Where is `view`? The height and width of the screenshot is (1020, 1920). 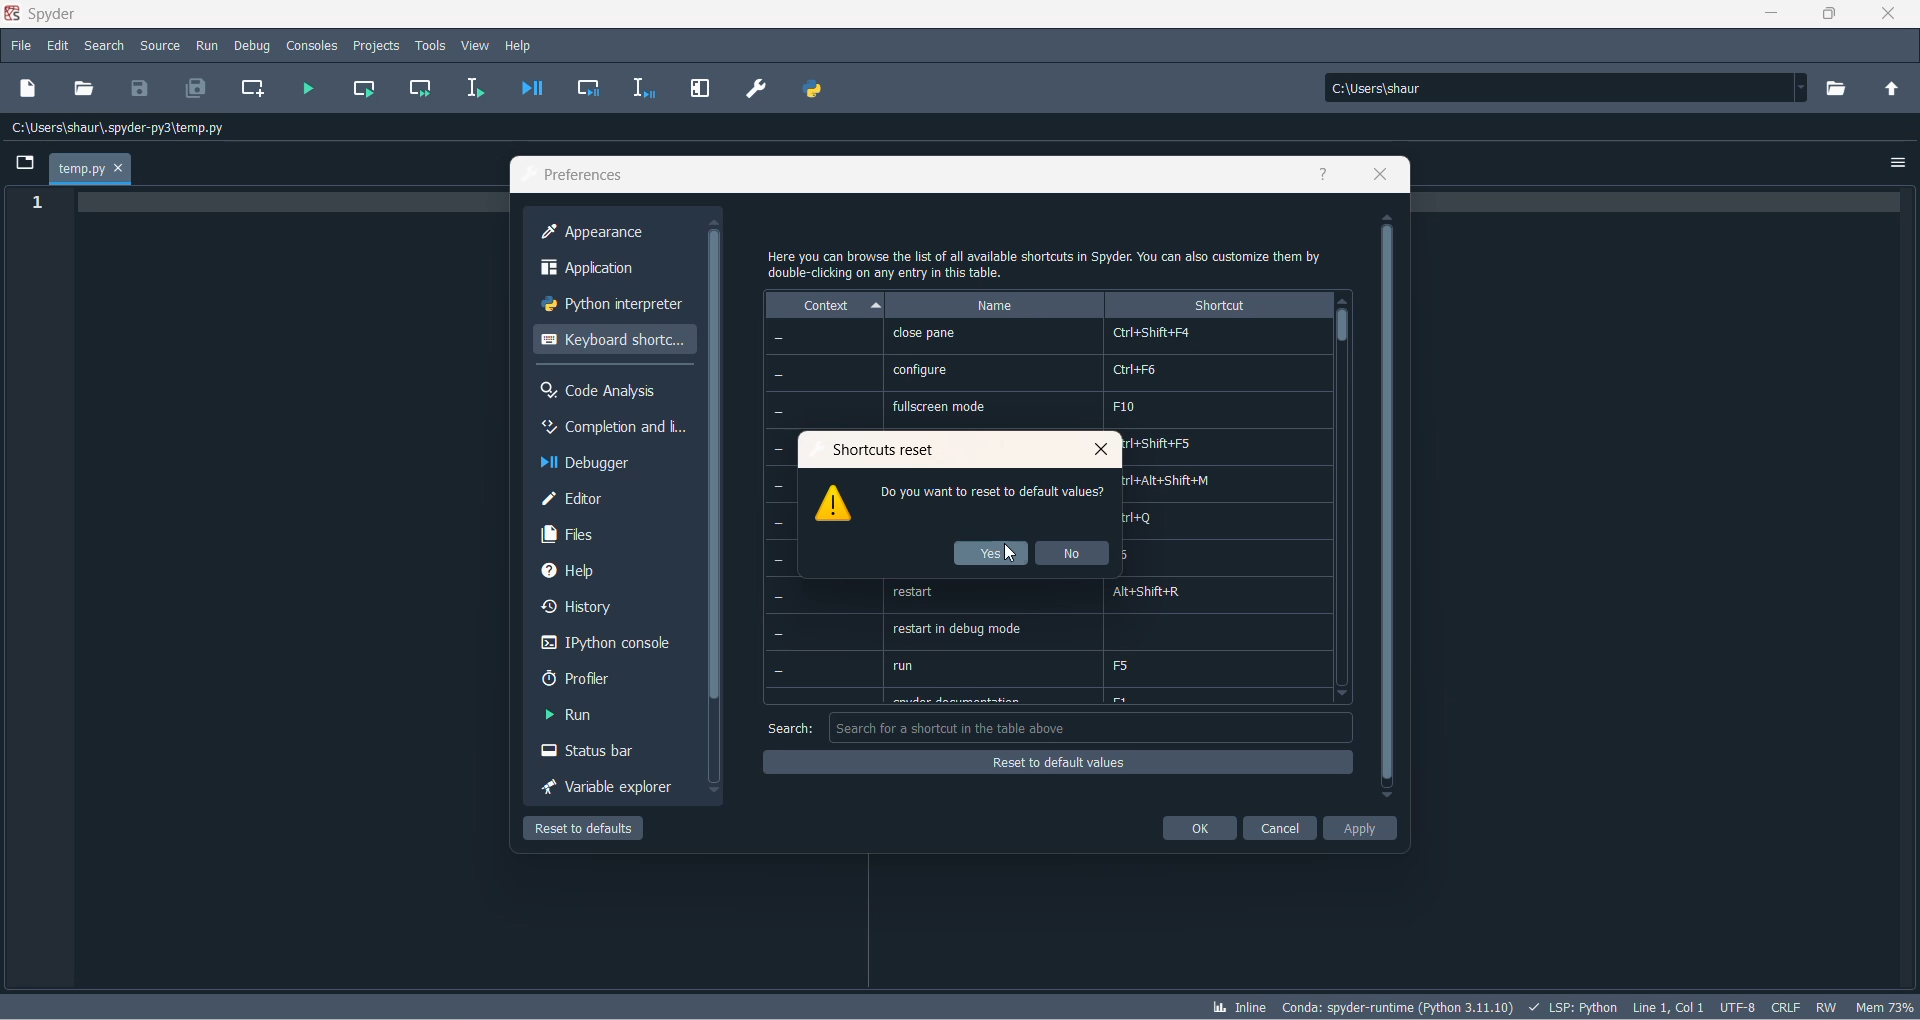 view is located at coordinates (477, 46).